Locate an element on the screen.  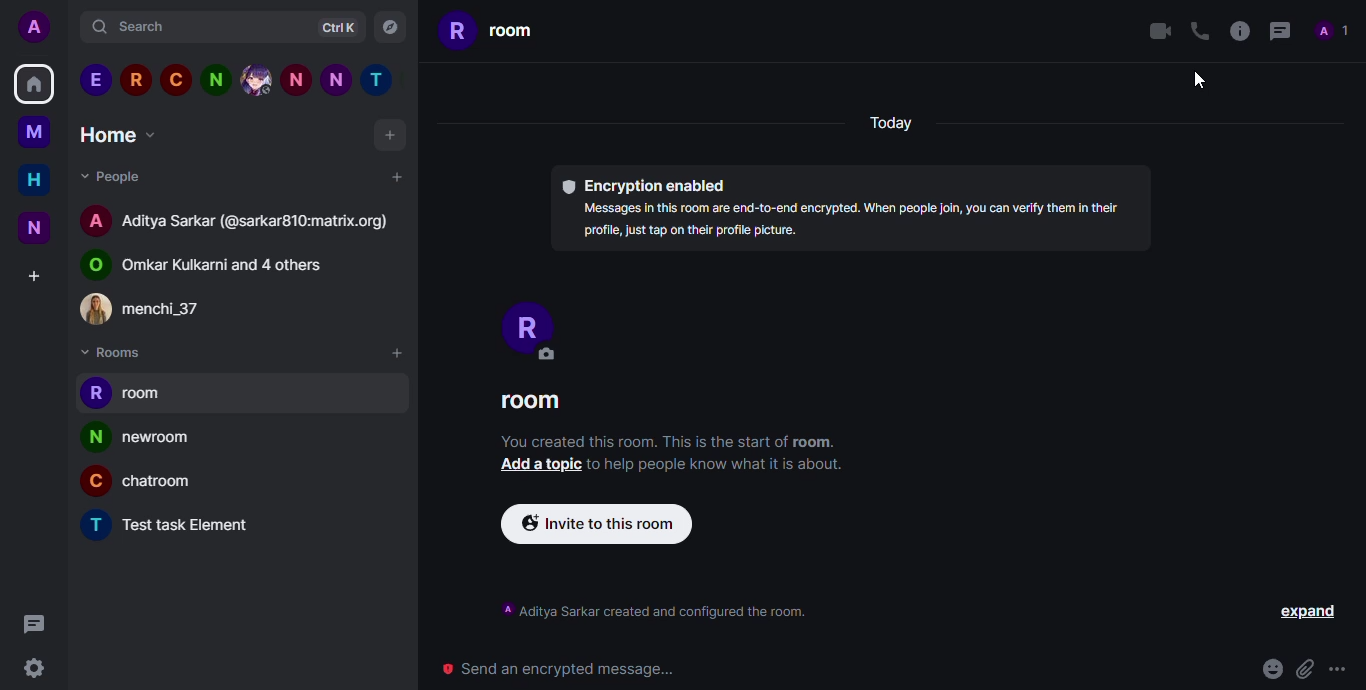
Home is located at coordinates (39, 83).